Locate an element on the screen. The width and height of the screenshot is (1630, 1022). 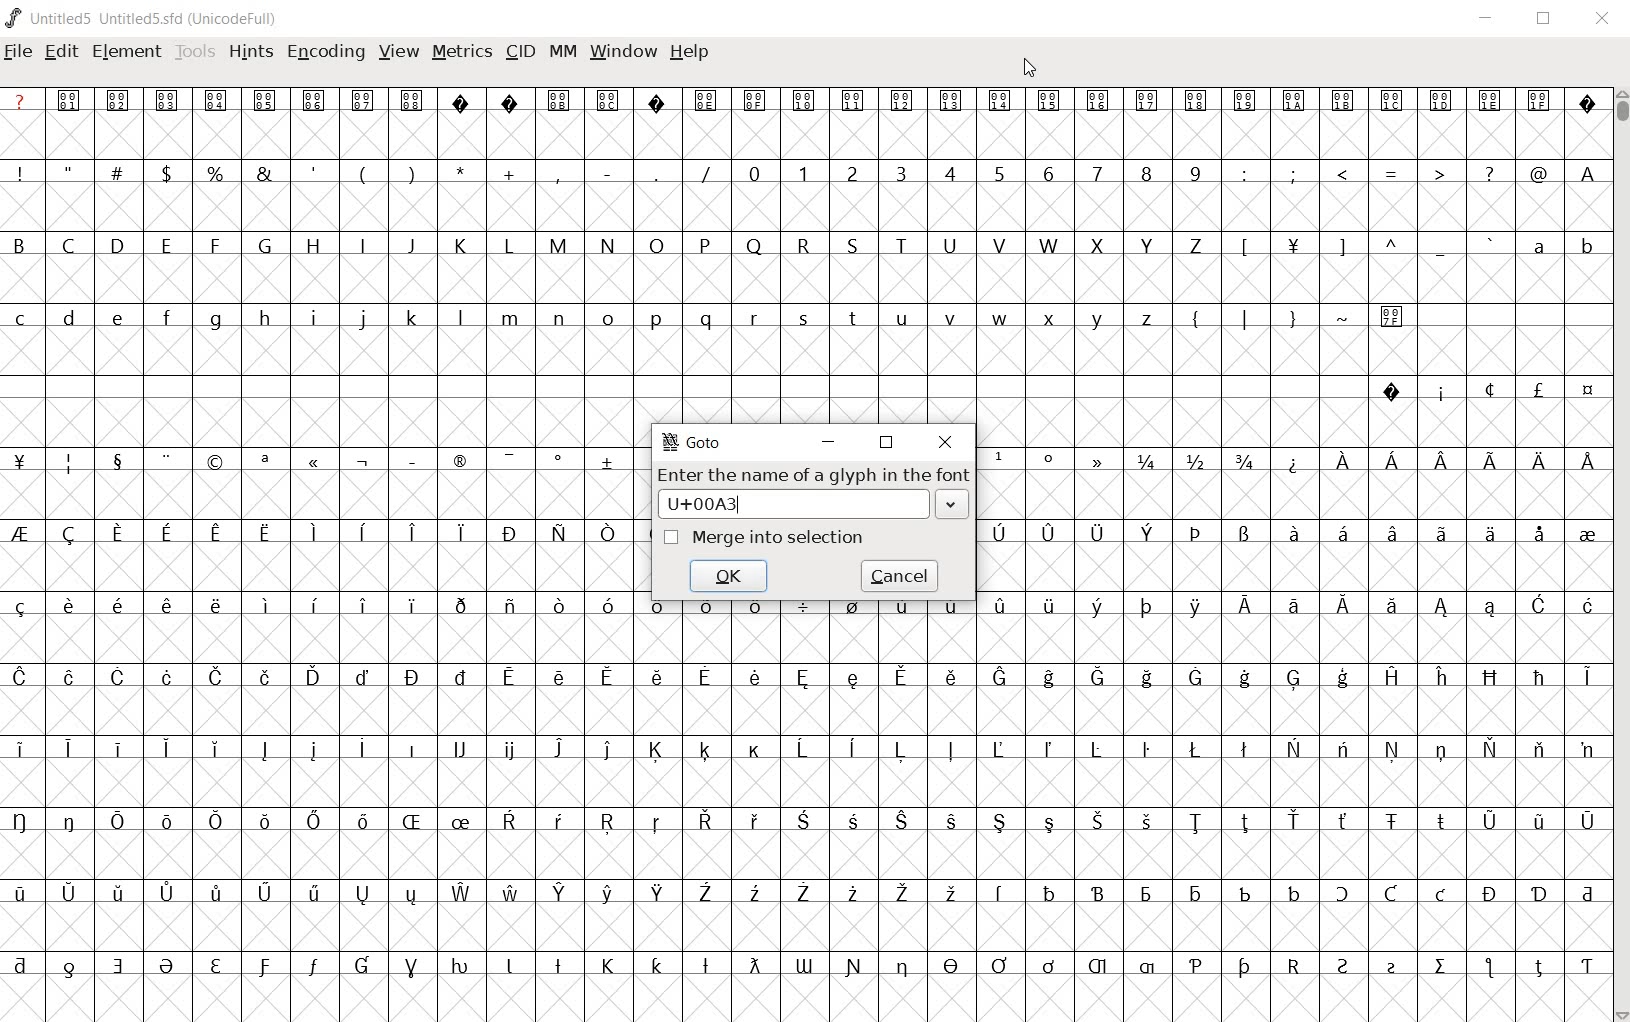
 is located at coordinates (1098, 821).